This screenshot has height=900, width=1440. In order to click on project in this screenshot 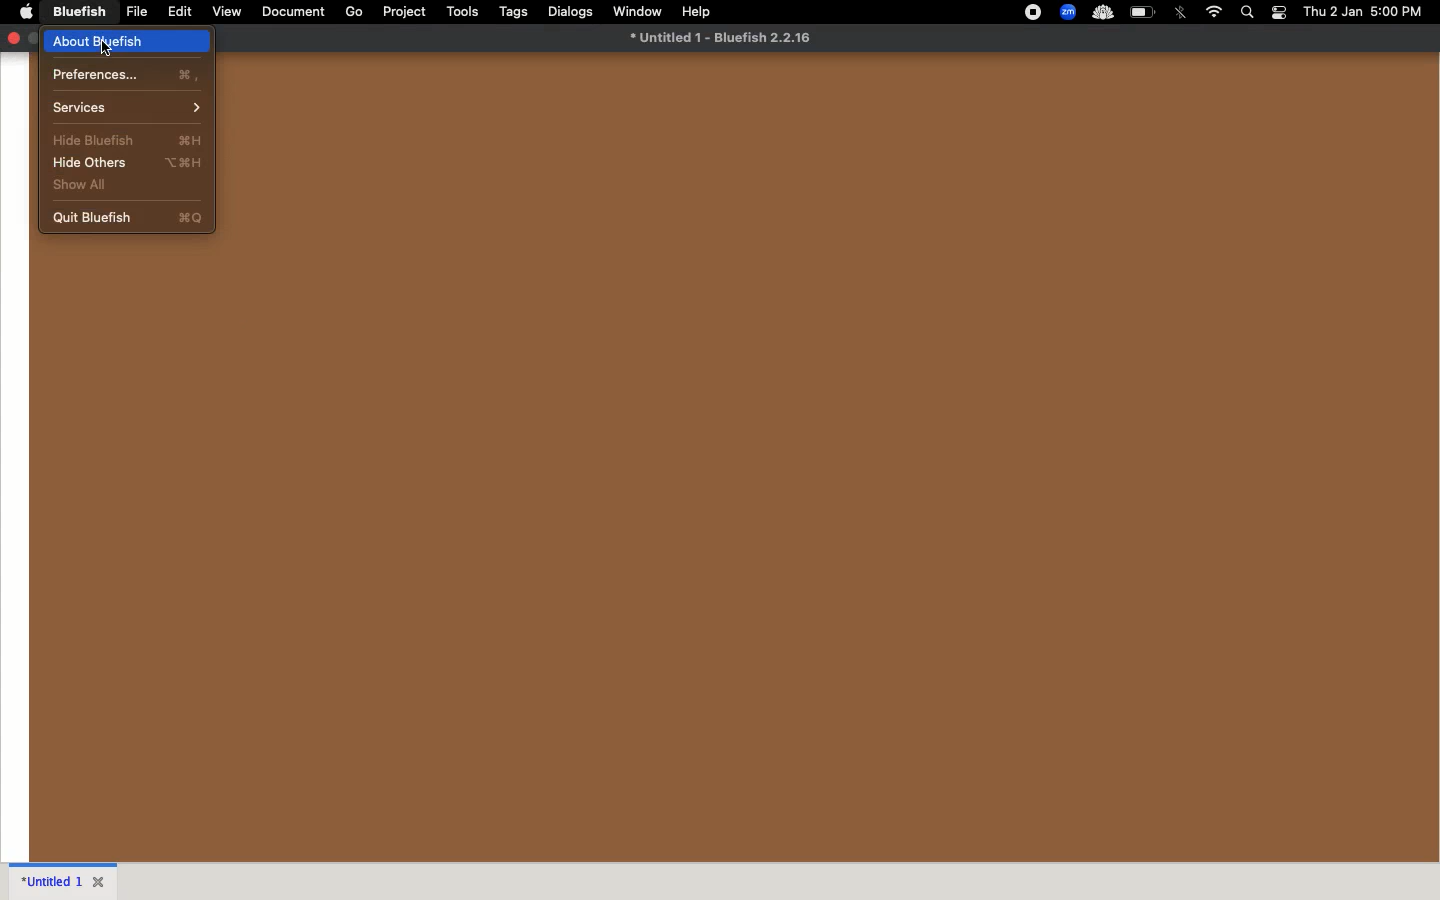, I will do `click(404, 12)`.